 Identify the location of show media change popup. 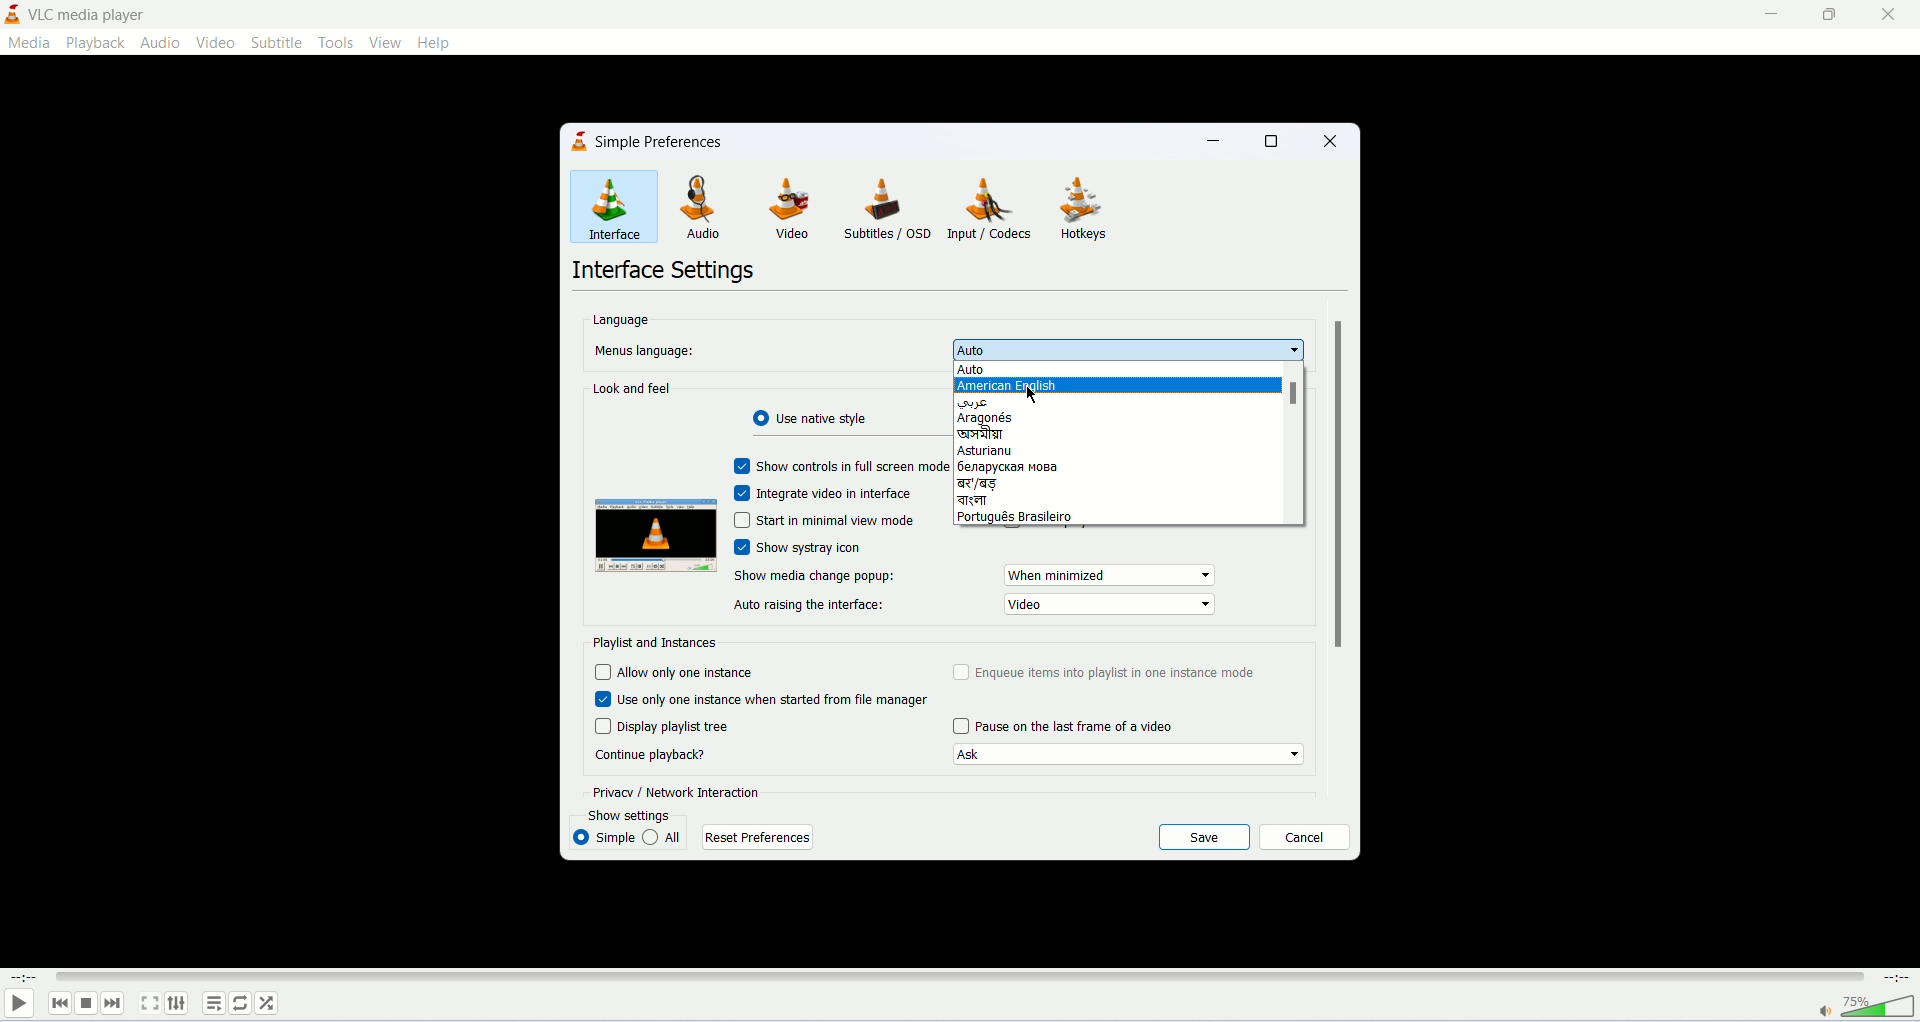
(816, 575).